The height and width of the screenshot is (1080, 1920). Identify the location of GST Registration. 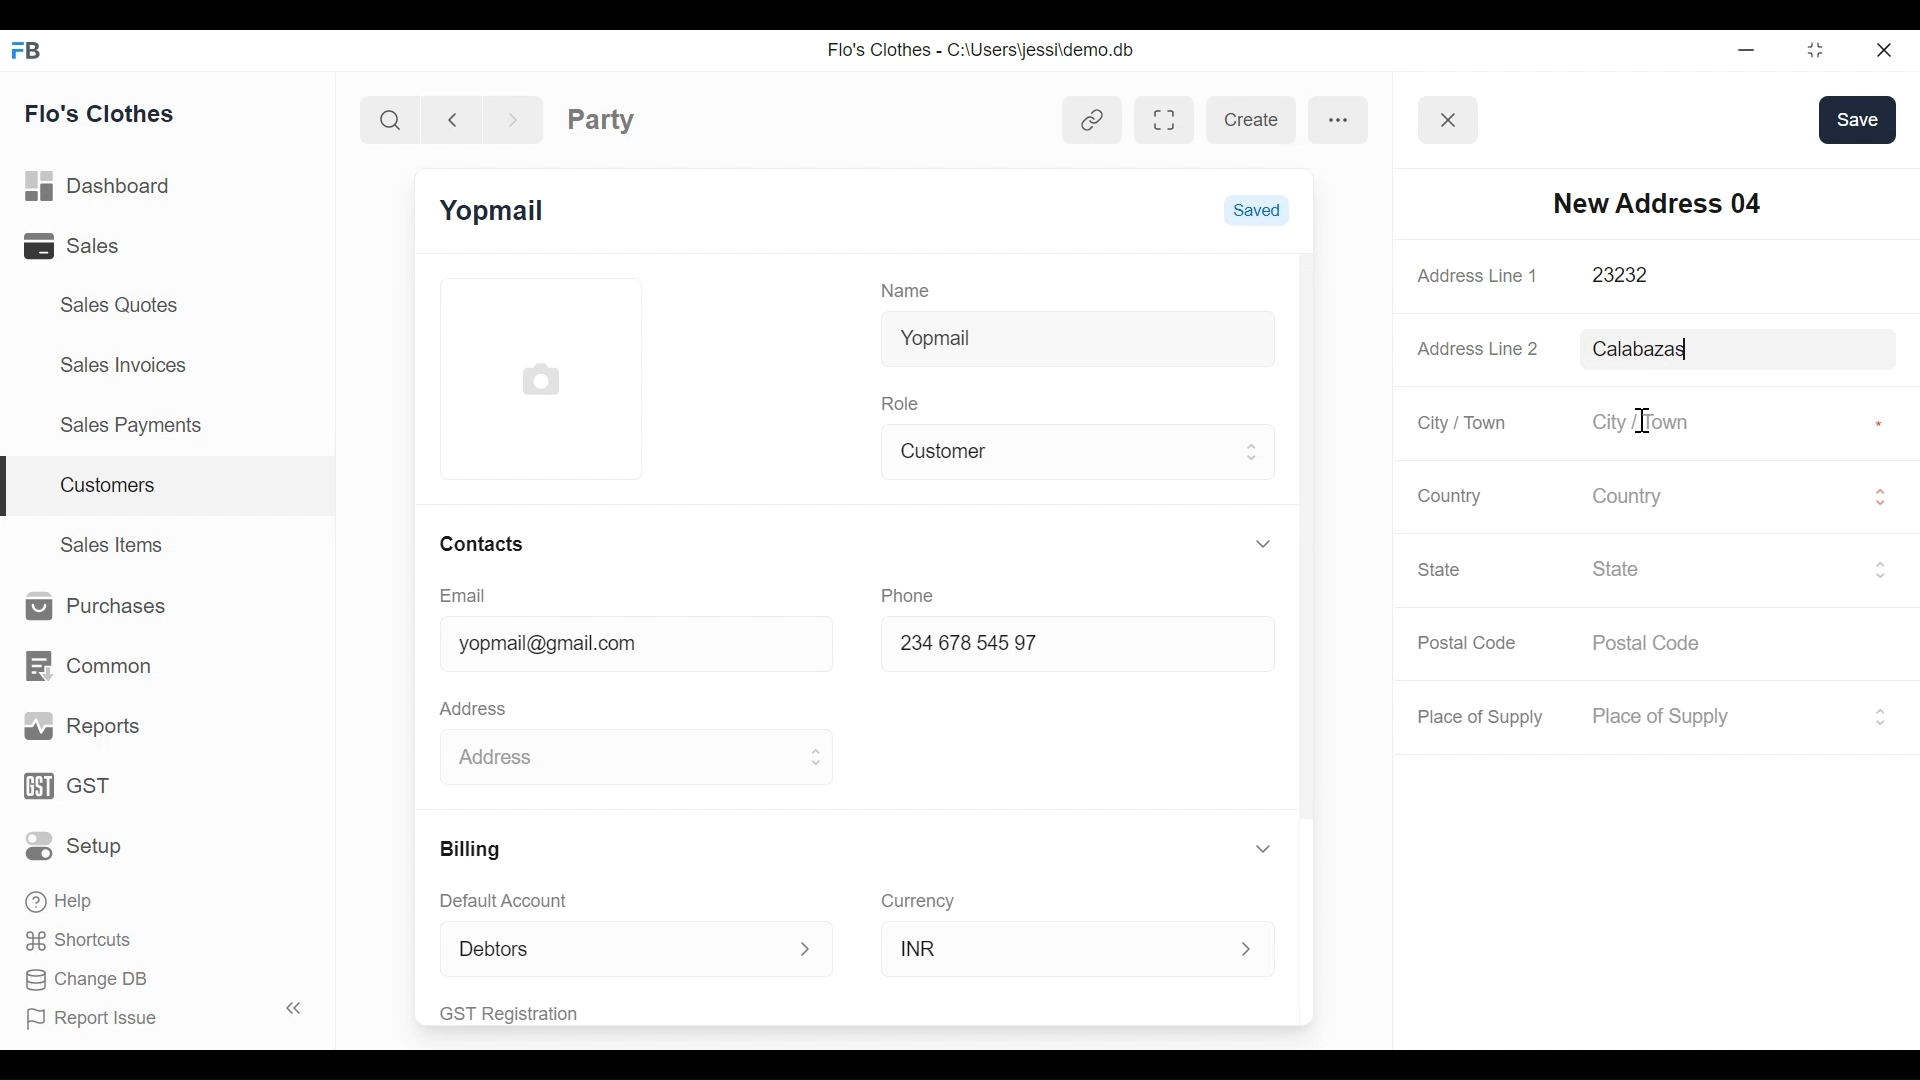
(534, 1013).